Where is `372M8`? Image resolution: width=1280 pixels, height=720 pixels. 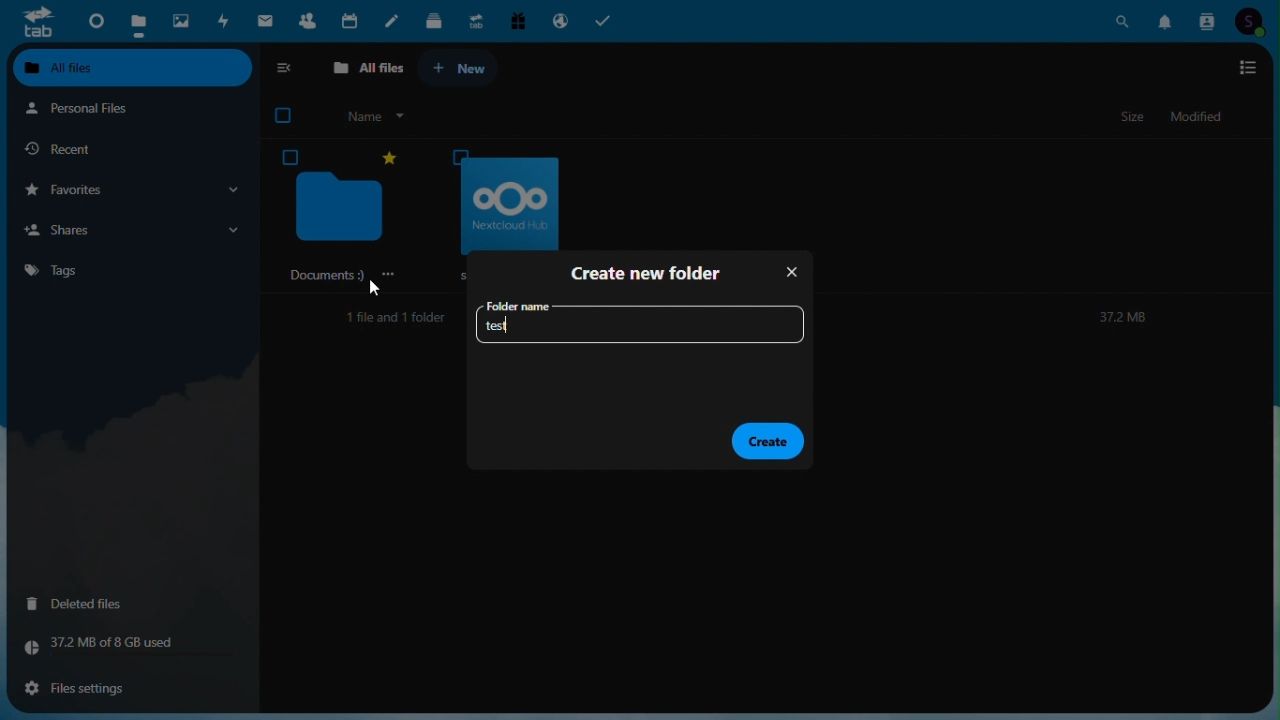 372M8 is located at coordinates (1126, 317).